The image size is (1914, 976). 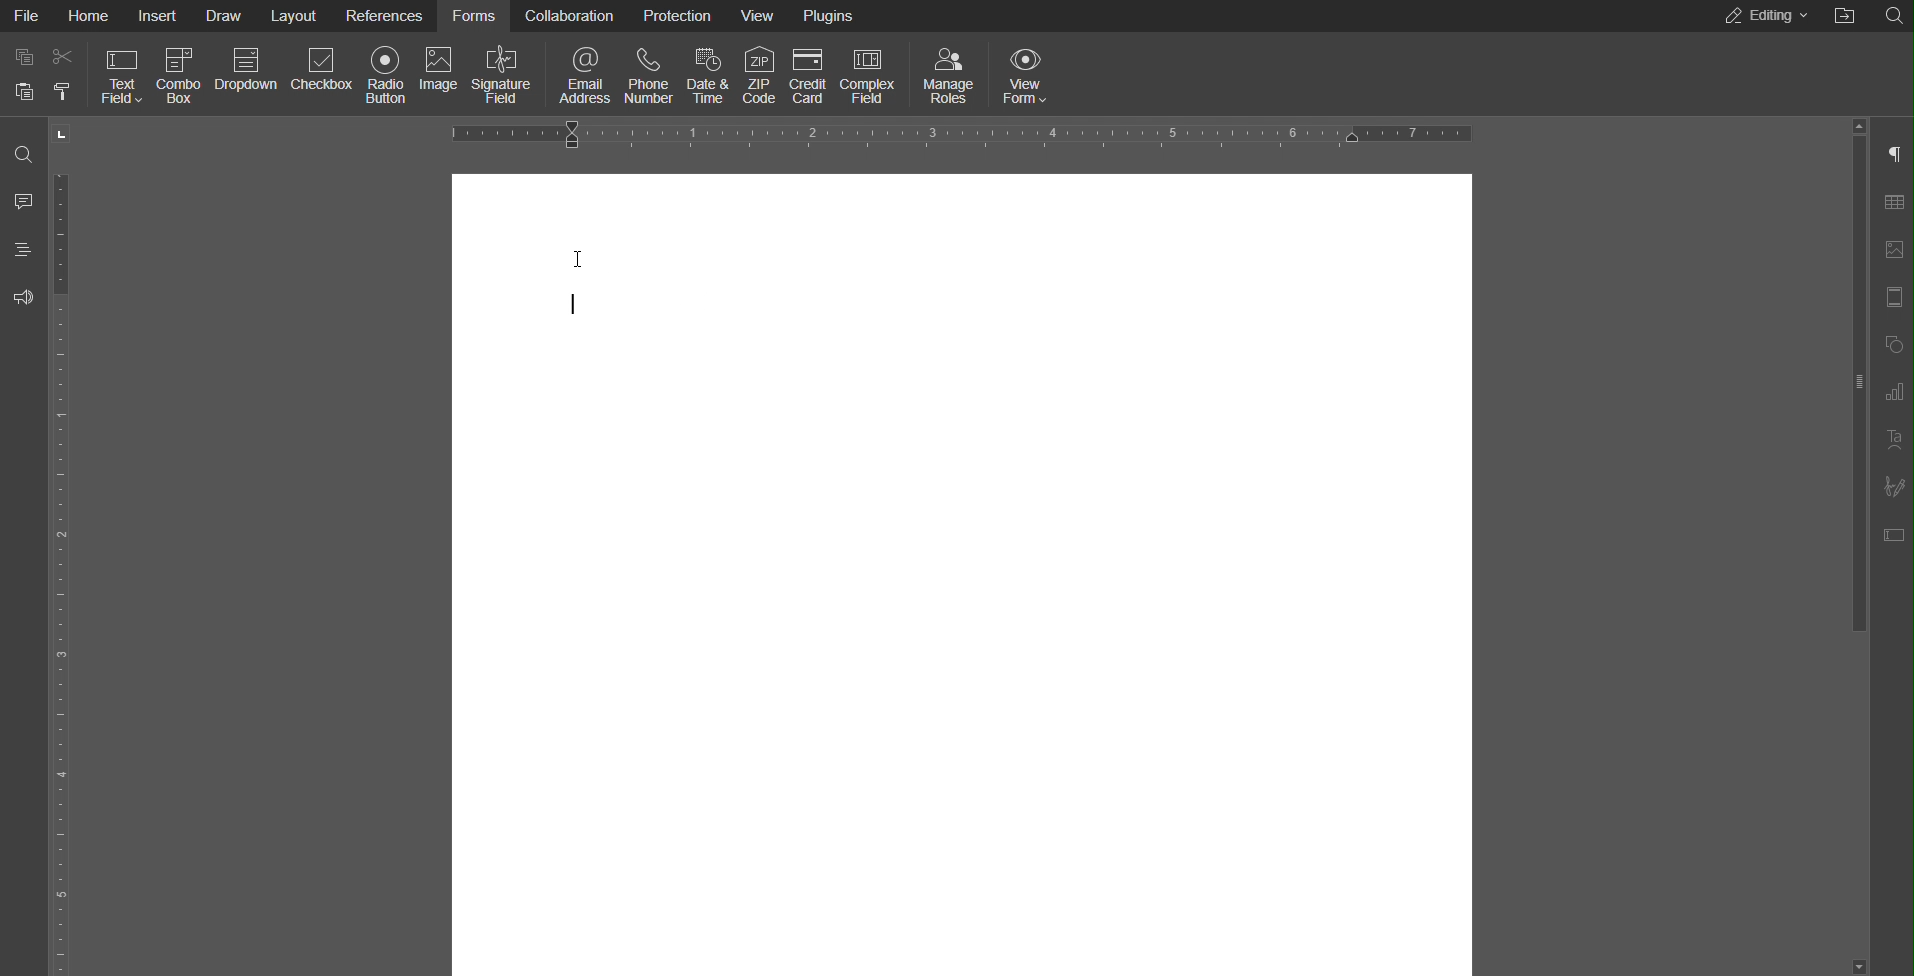 What do you see at coordinates (807, 72) in the screenshot?
I see `Credit Card` at bounding box center [807, 72].